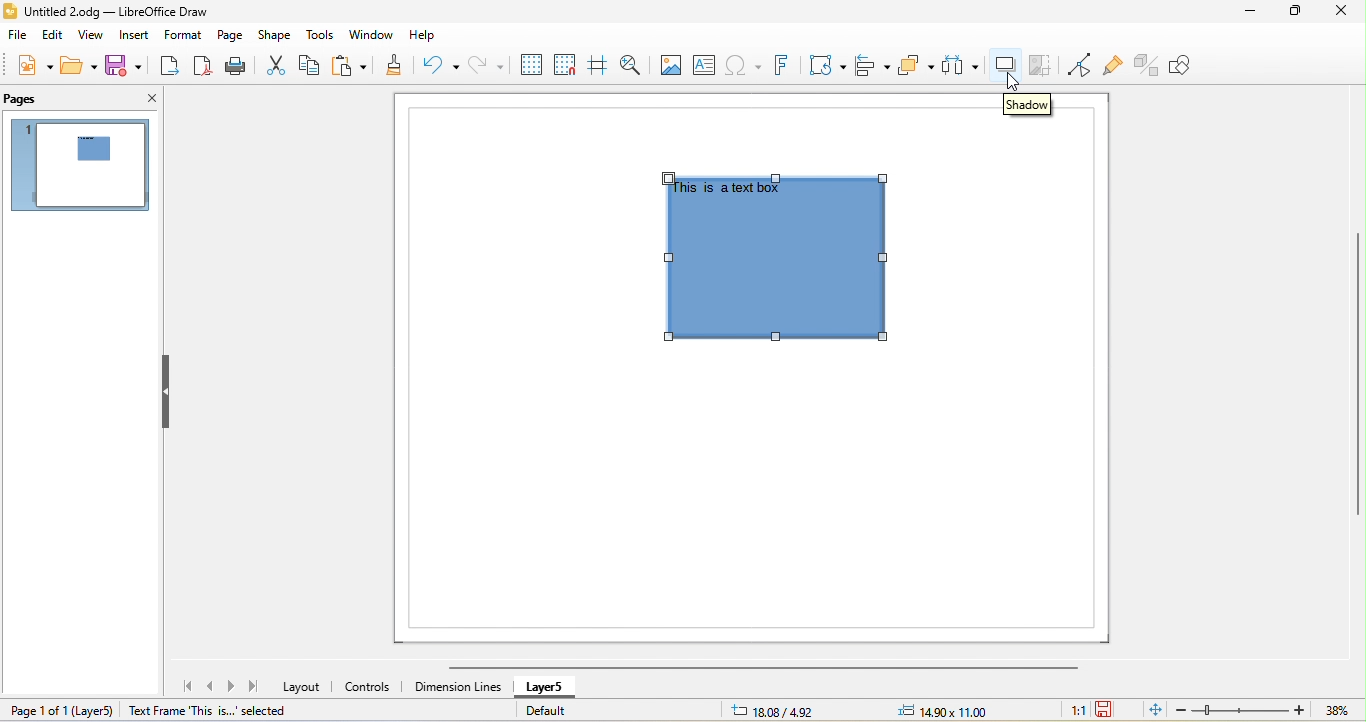 Image resolution: width=1366 pixels, height=722 pixels. Describe the element at coordinates (961, 65) in the screenshot. I see `select at least three object to distribute` at that location.